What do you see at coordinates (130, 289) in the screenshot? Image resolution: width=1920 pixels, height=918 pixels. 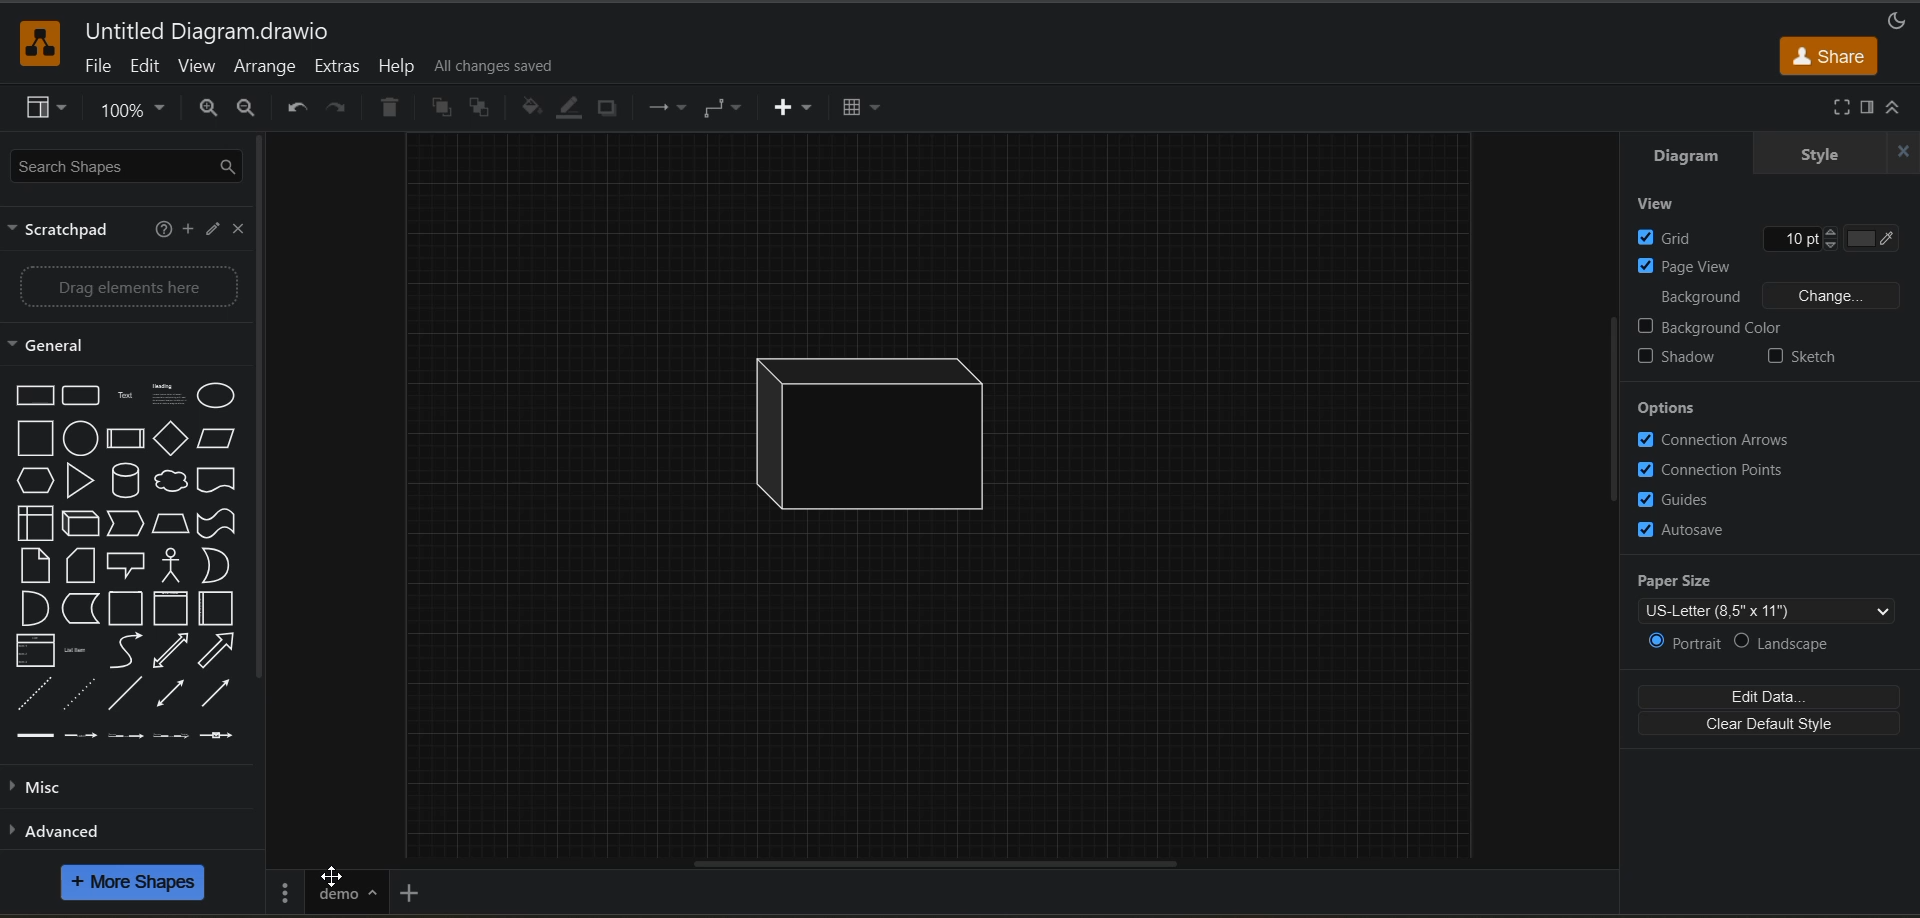 I see `Drag elements here` at bounding box center [130, 289].